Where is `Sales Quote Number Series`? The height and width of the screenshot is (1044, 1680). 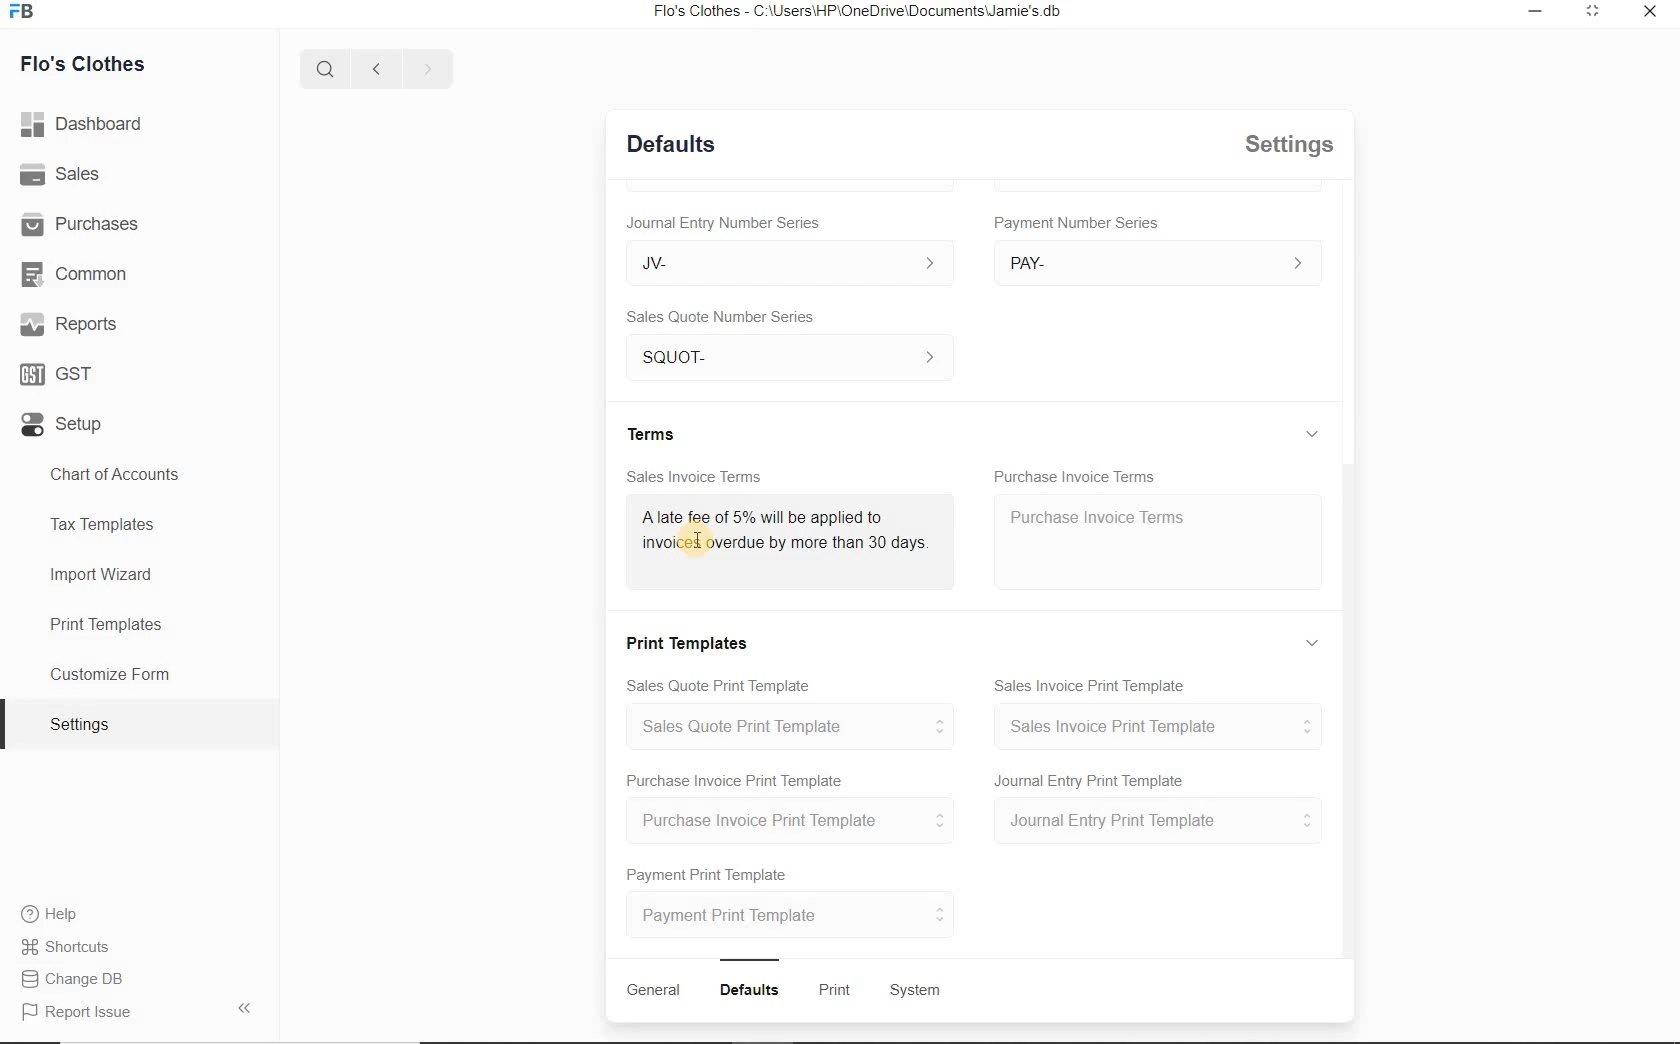
Sales Quote Number Series is located at coordinates (726, 315).